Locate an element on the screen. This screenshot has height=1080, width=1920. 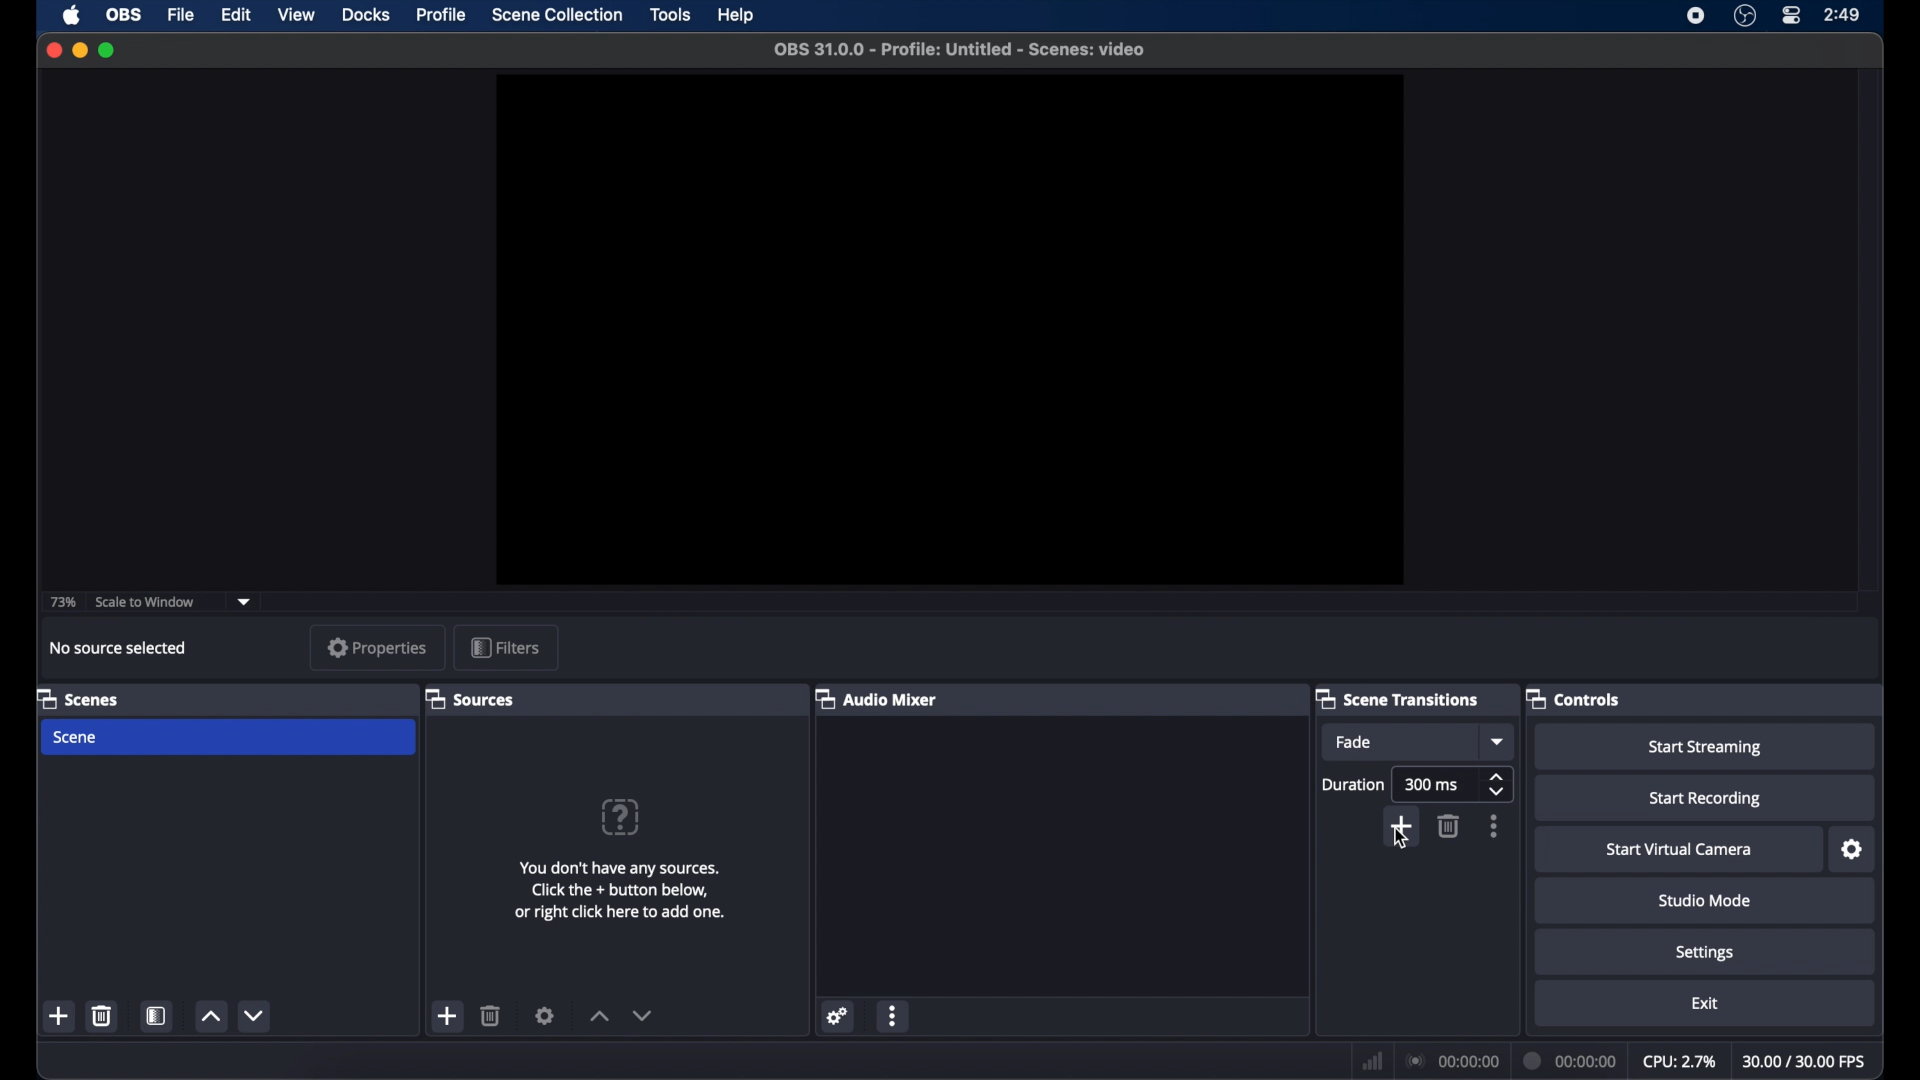
audio mixer is located at coordinates (877, 698).